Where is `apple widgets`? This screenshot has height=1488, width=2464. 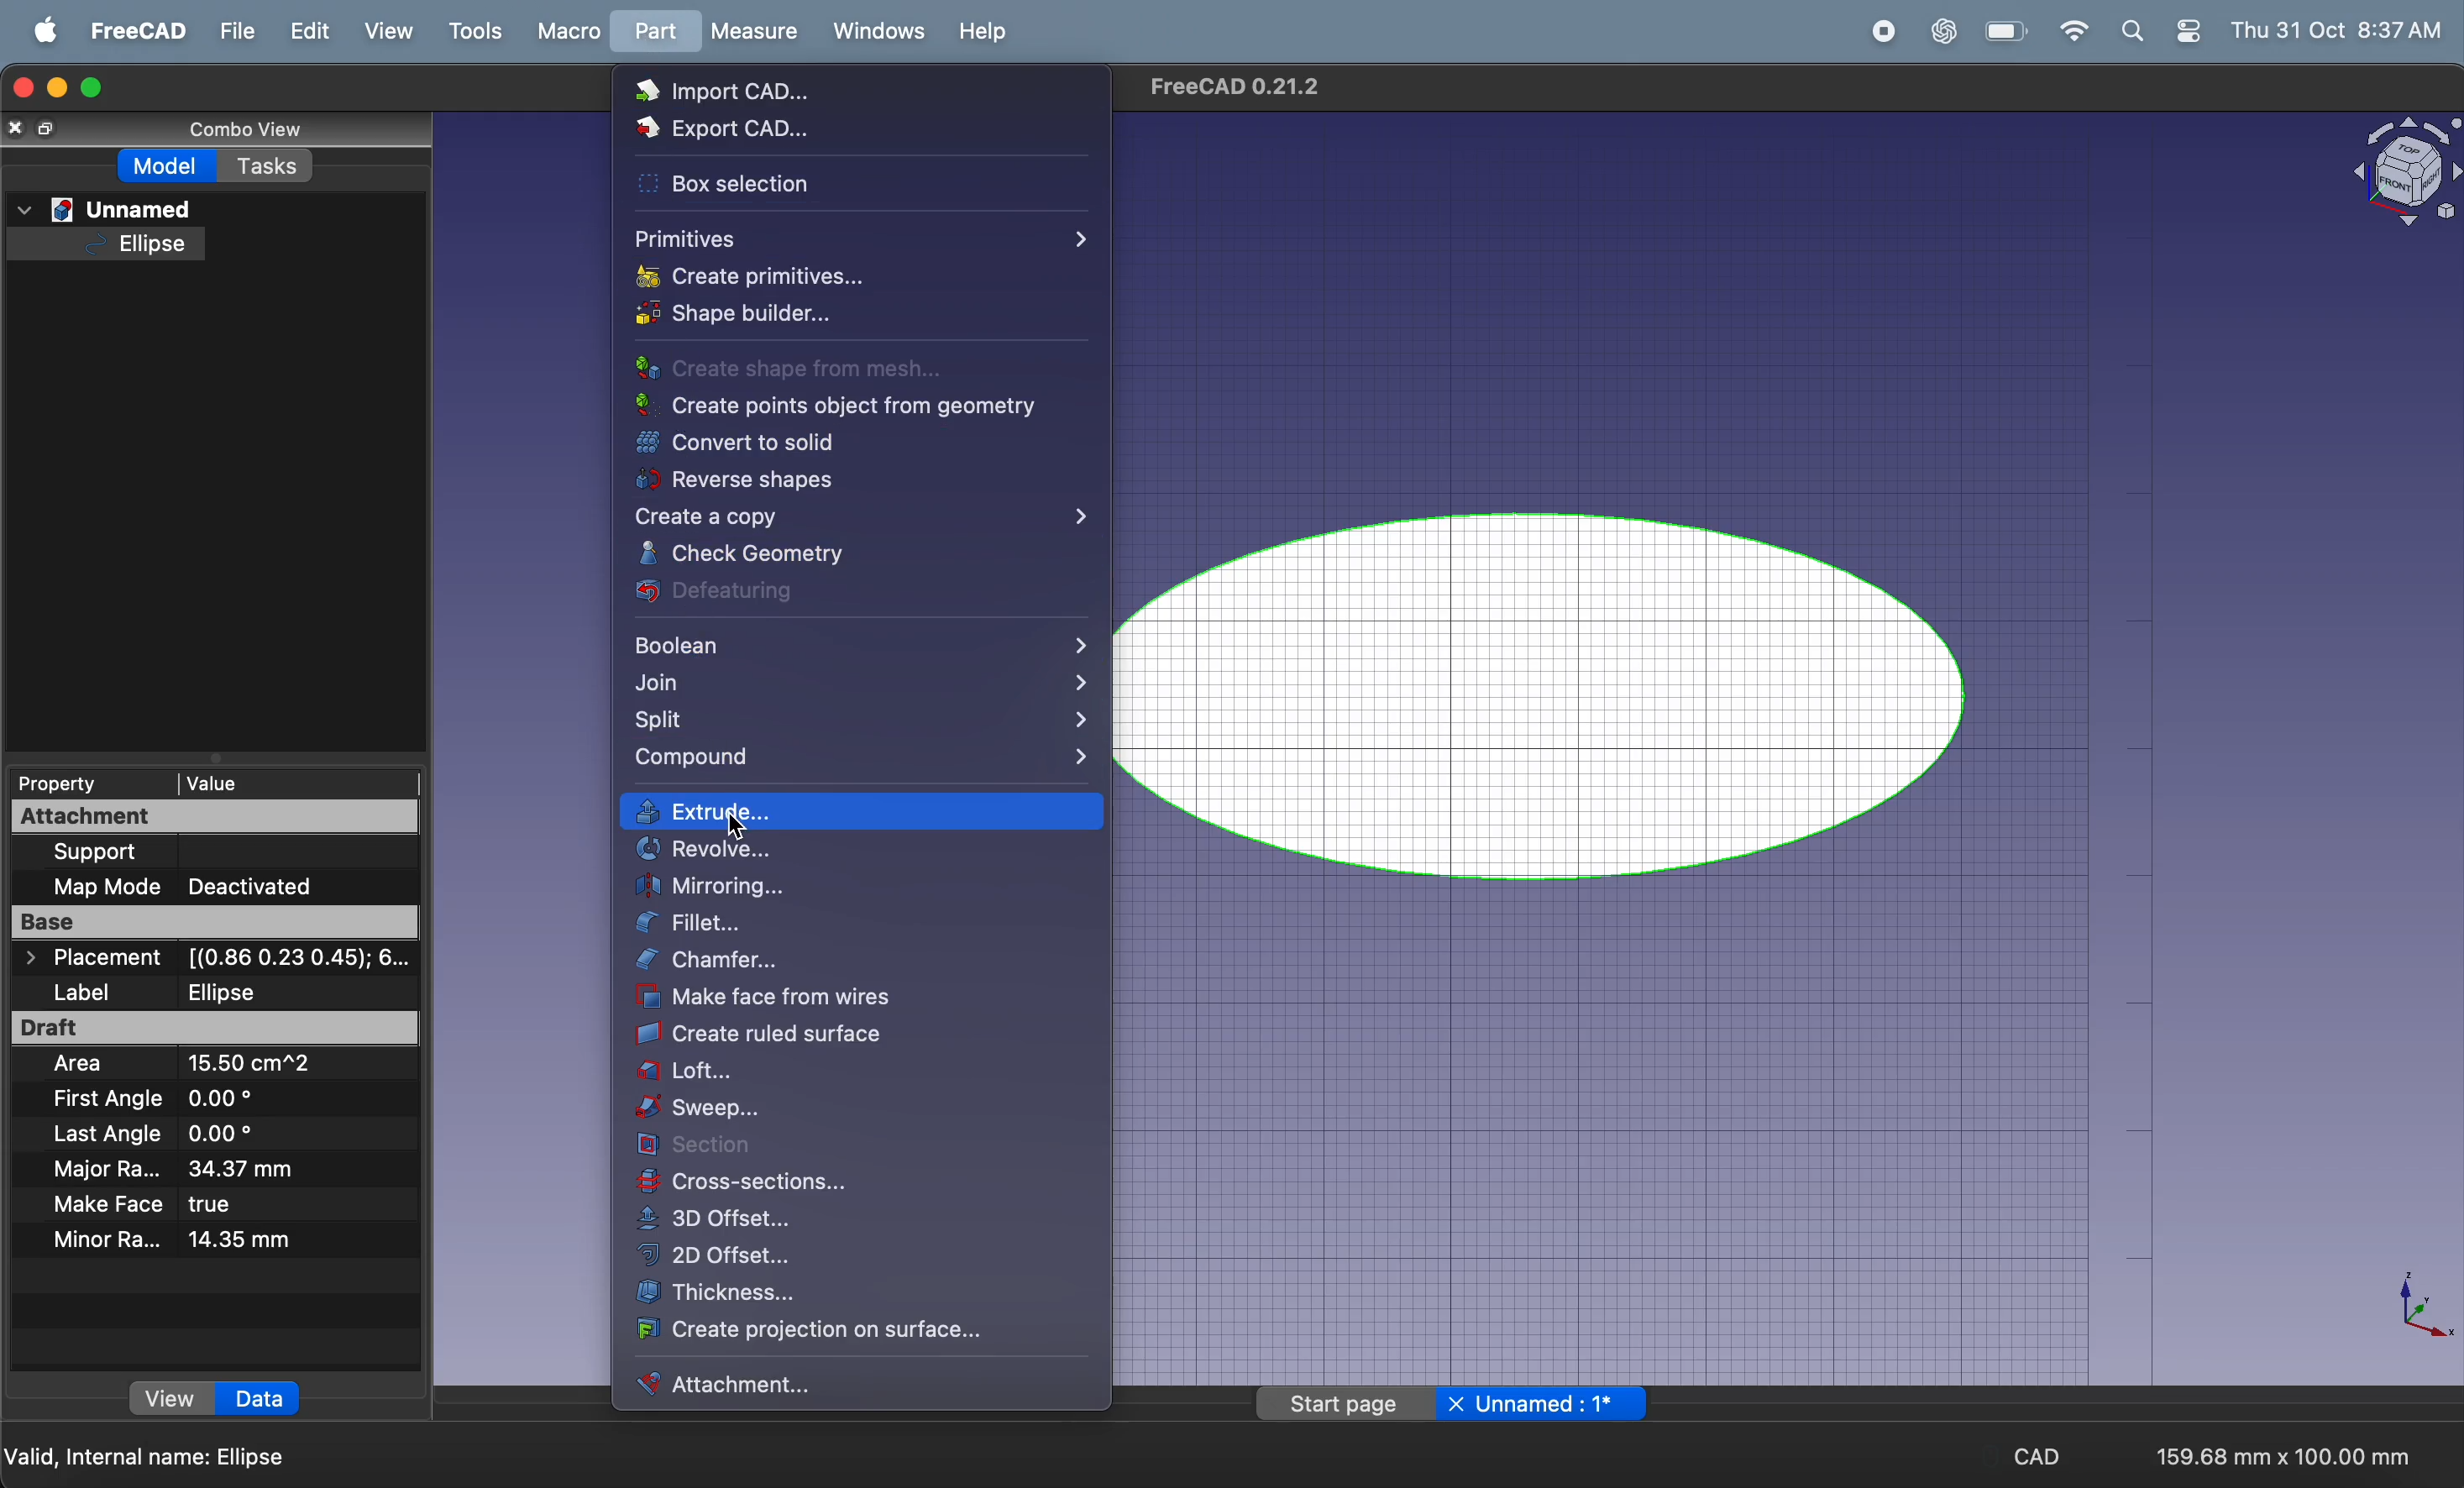
apple widgets is located at coordinates (2160, 34).